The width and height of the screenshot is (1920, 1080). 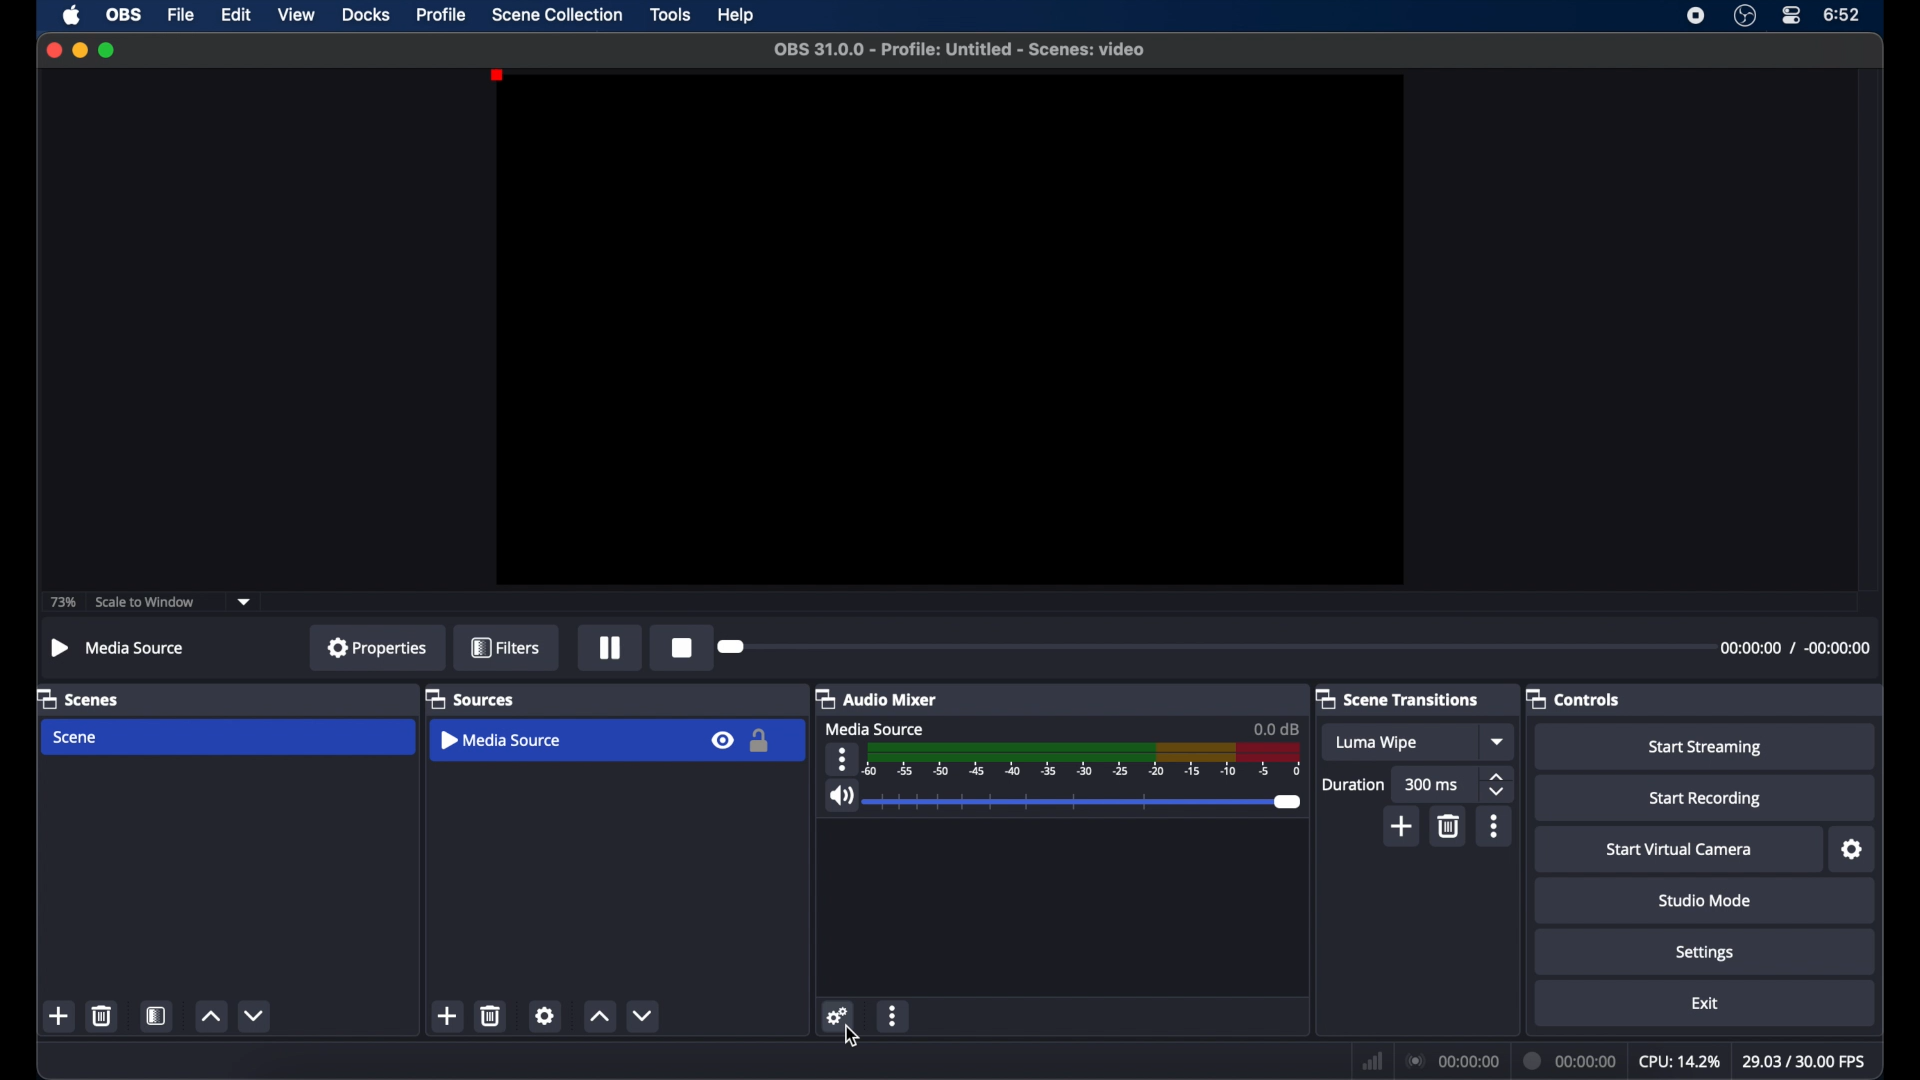 I want to click on network, so click(x=1372, y=1062).